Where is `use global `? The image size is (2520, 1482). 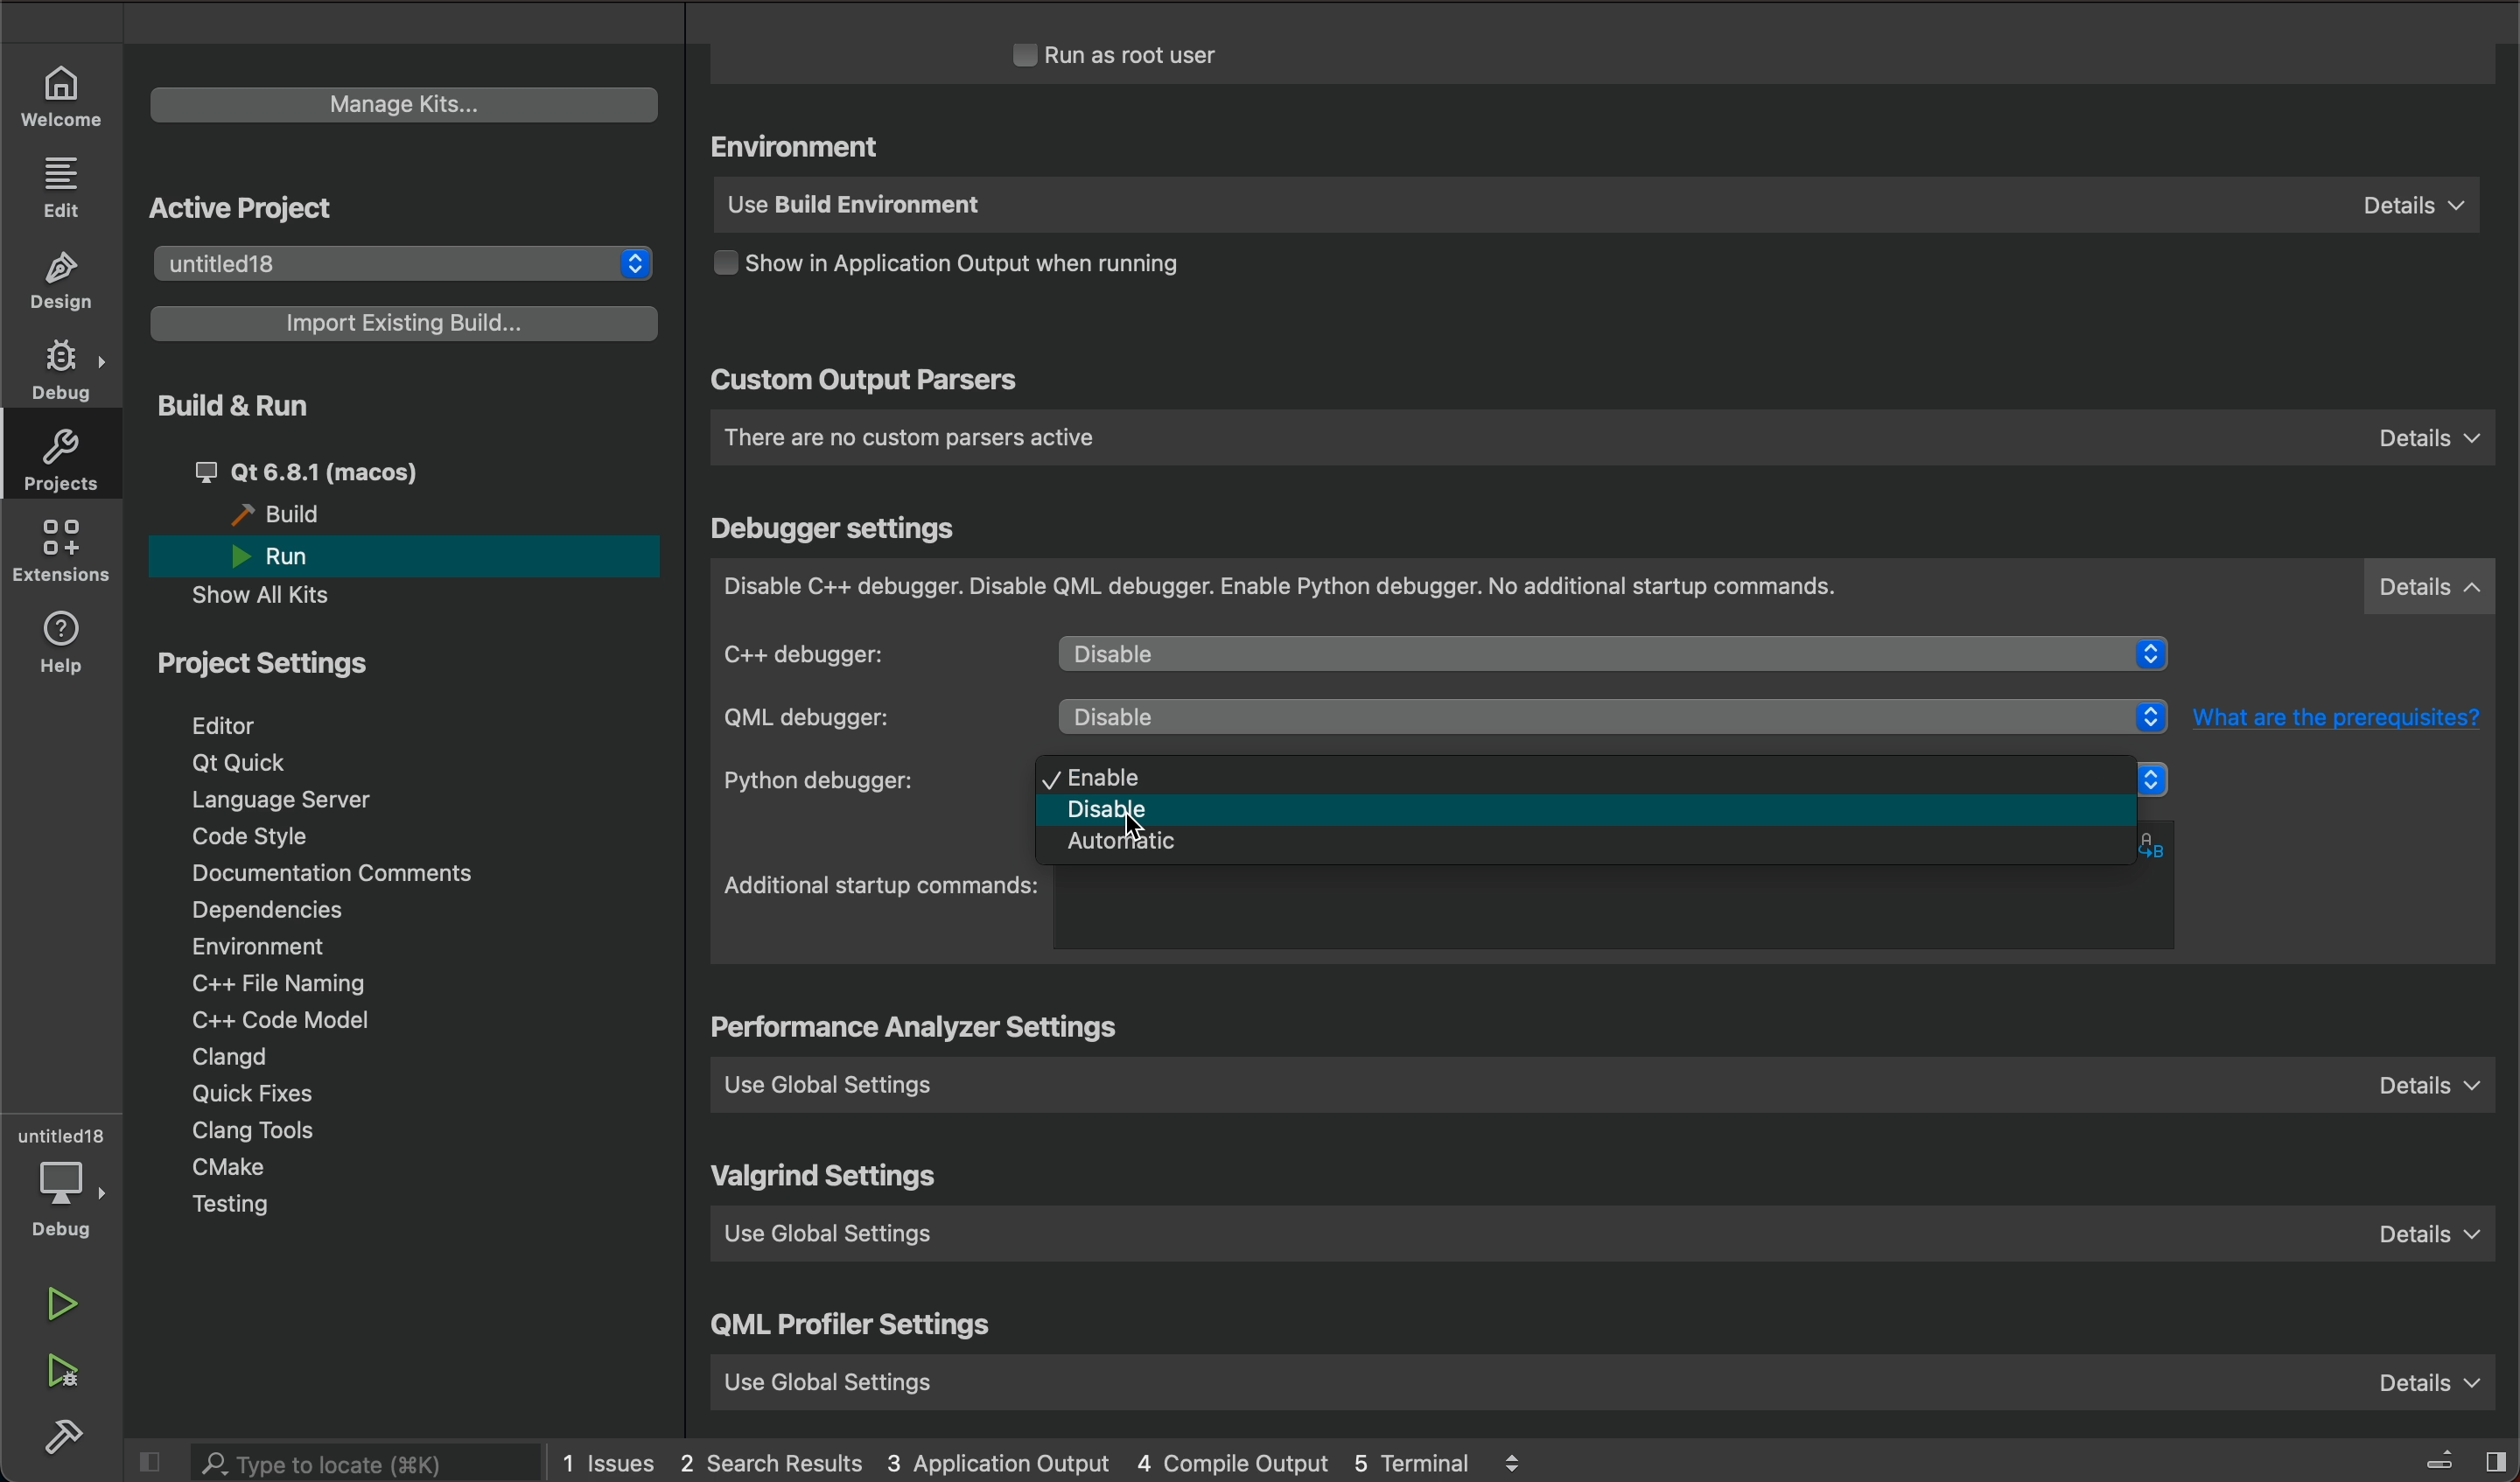
use global  is located at coordinates (1599, 1376).